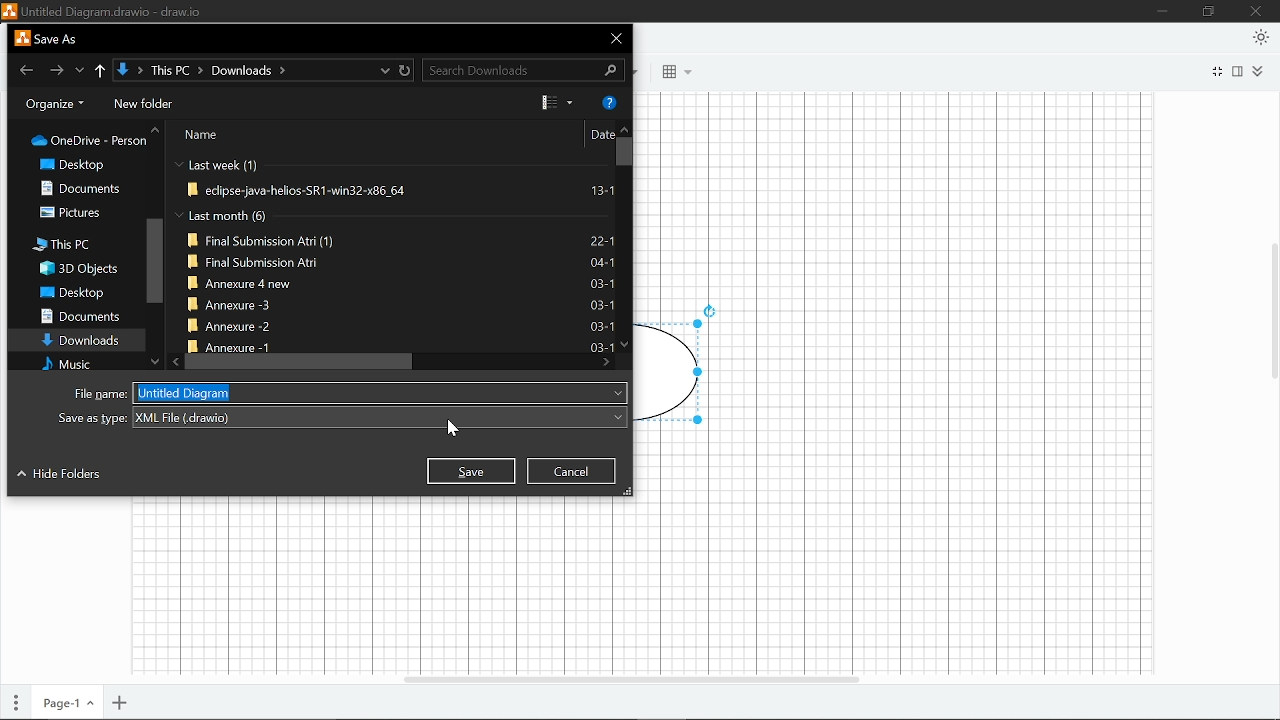 Image resolution: width=1280 pixels, height=720 pixels. I want to click on Desktop, so click(73, 293).